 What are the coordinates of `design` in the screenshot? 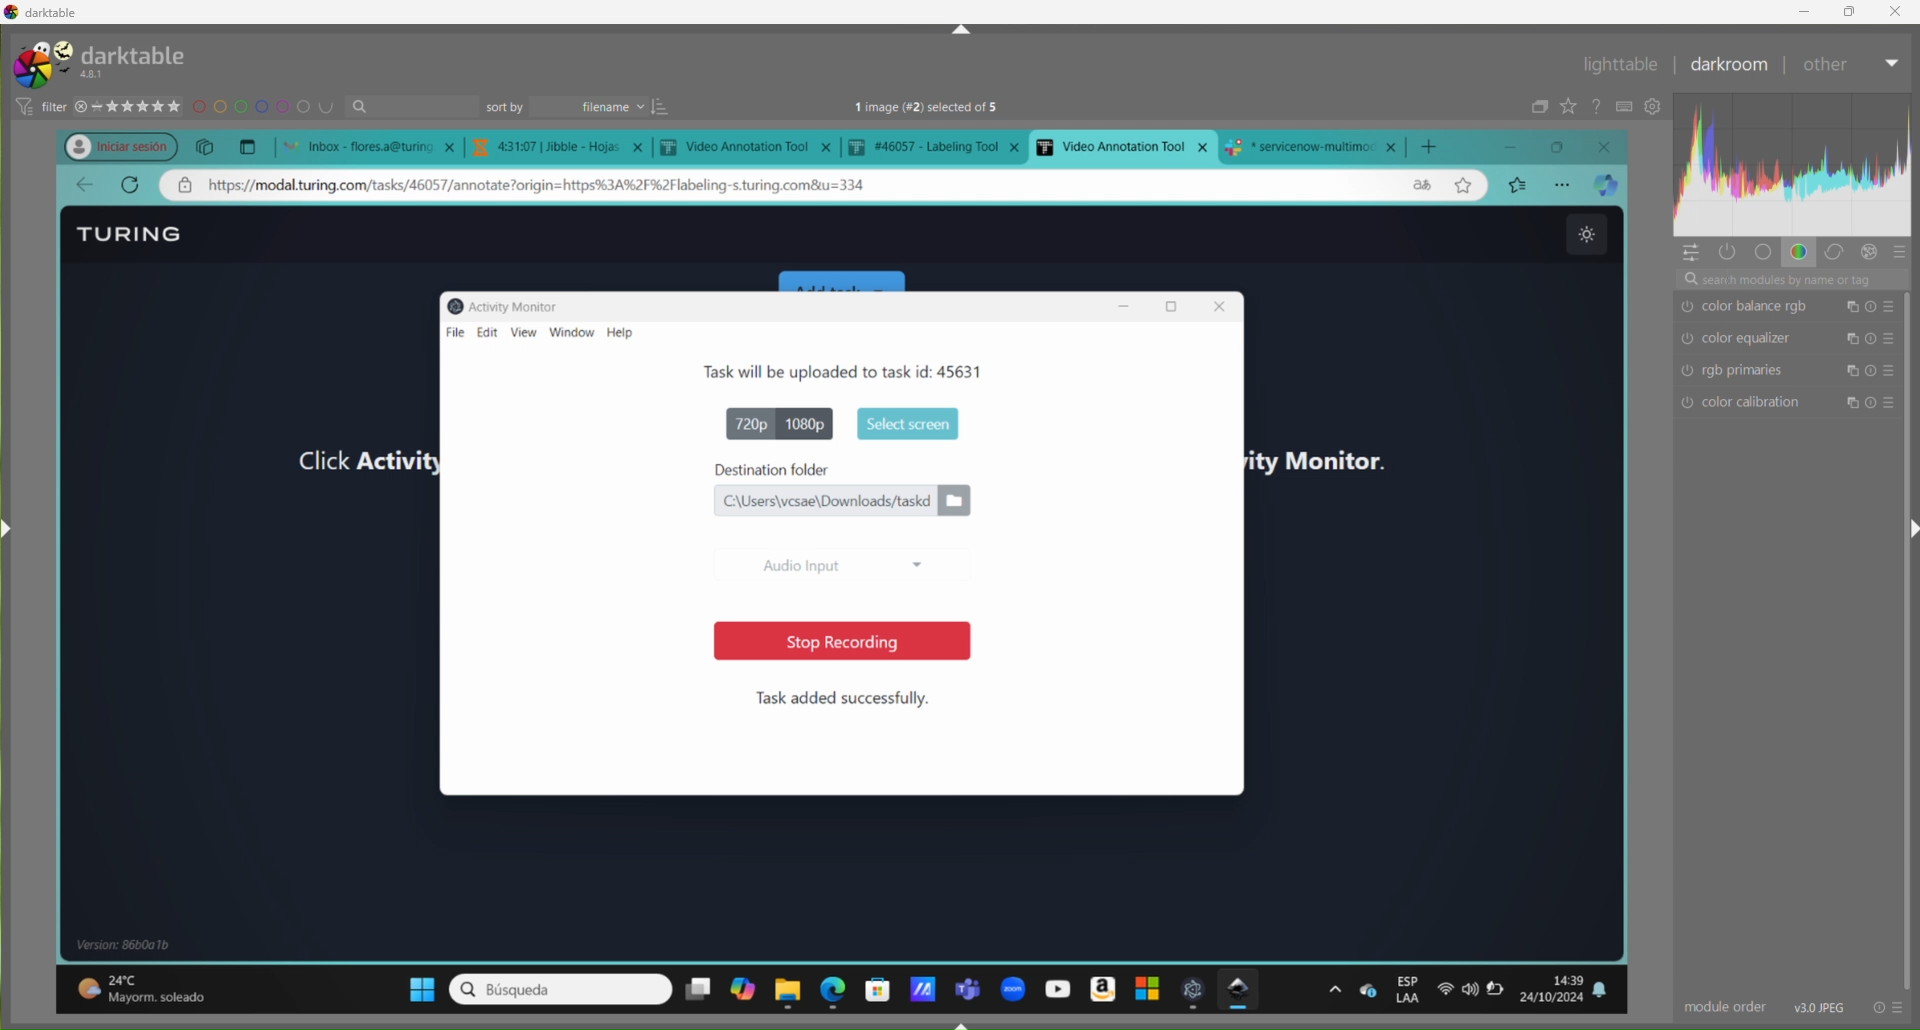 It's located at (266, 108).